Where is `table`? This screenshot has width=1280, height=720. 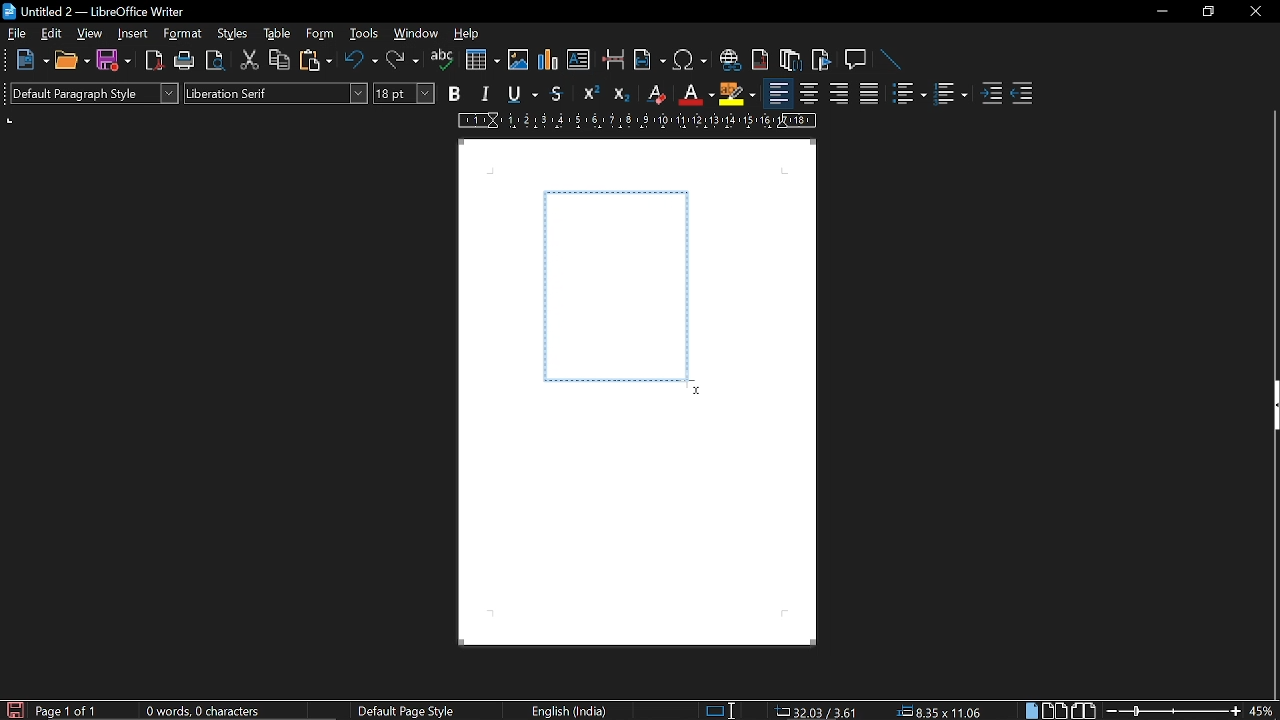
table is located at coordinates (276, 34).